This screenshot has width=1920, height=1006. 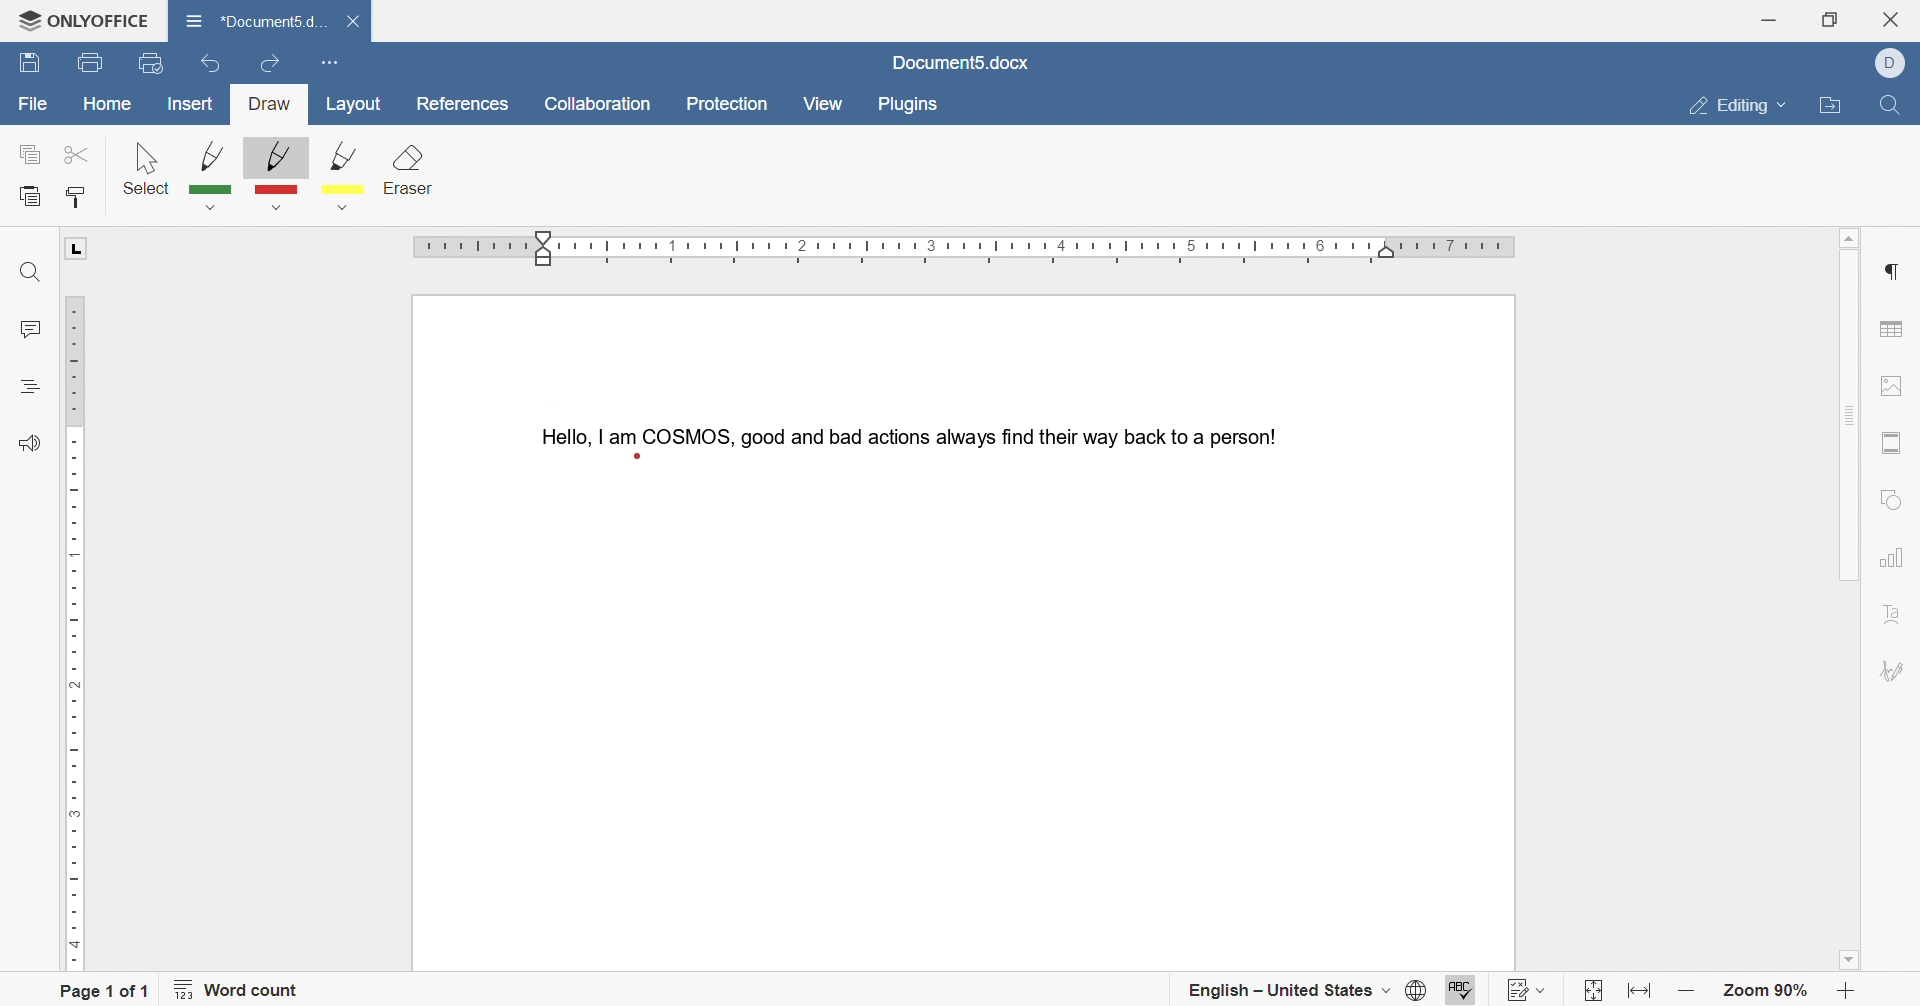 I want to click on green pen , so click(x=213, y=174).